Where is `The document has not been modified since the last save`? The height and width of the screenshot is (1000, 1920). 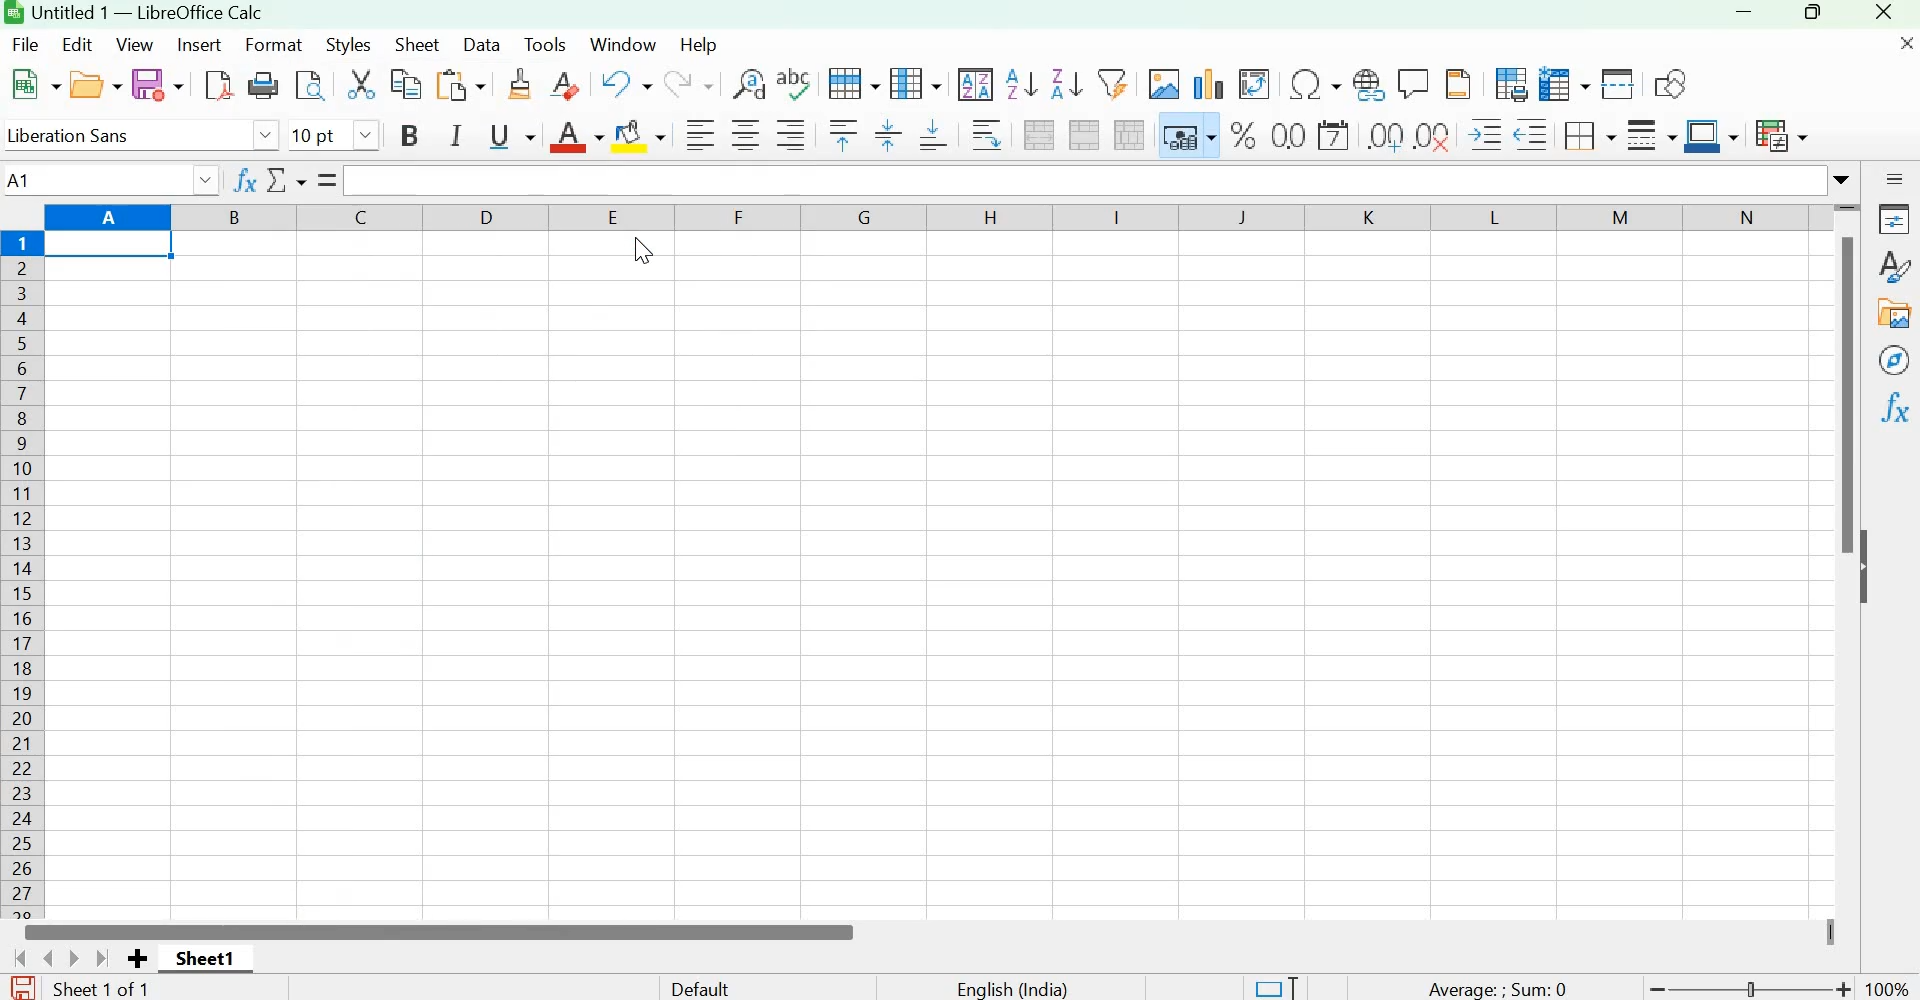 The document has not been modified since the last save is located at coordinates (22, 986).